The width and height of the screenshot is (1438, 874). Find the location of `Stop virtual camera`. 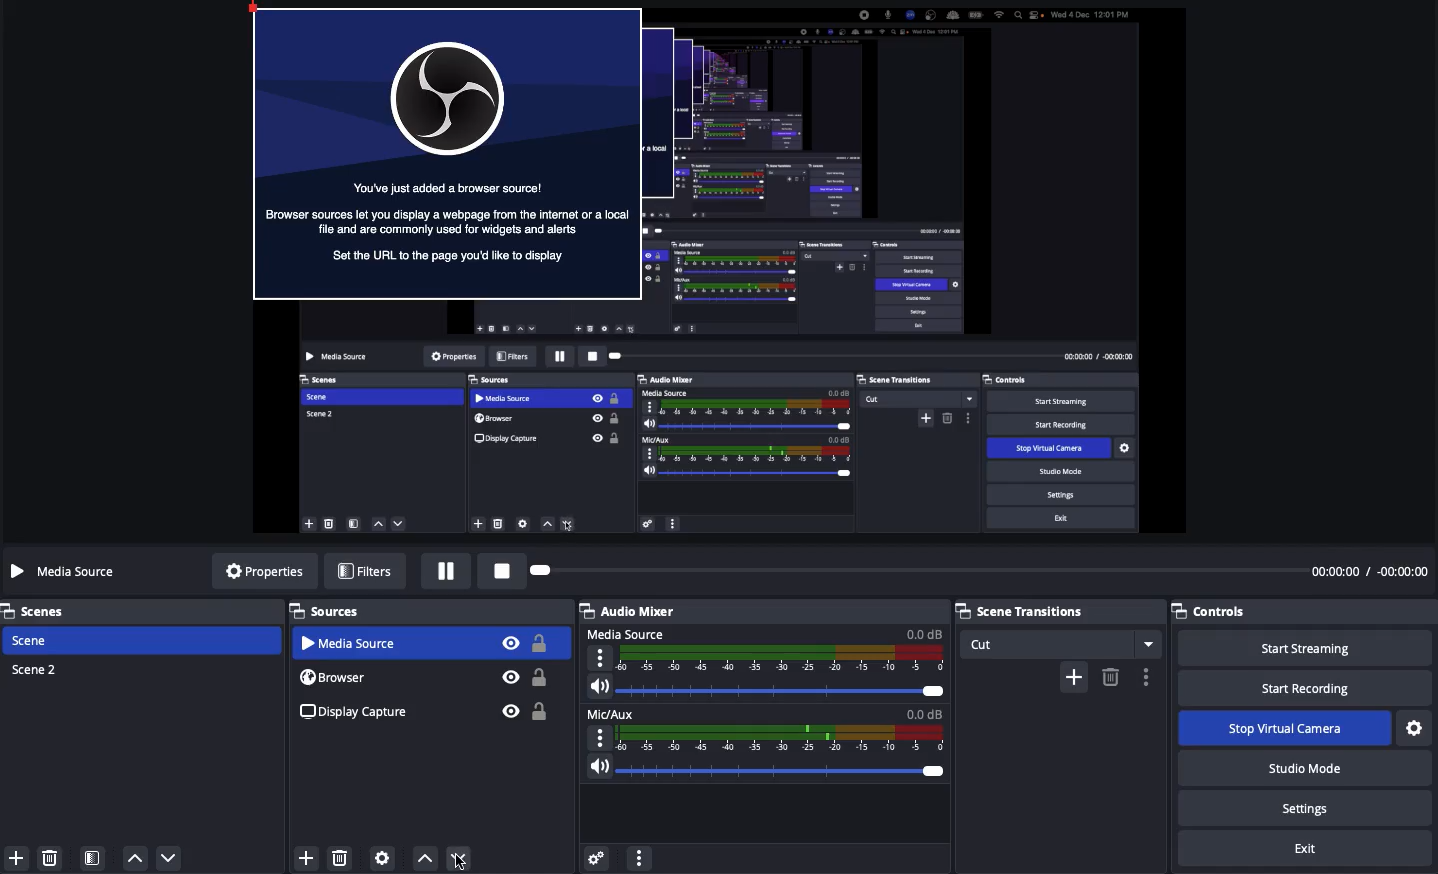

Stop virtual camera is located at coordinates (1282, 729).